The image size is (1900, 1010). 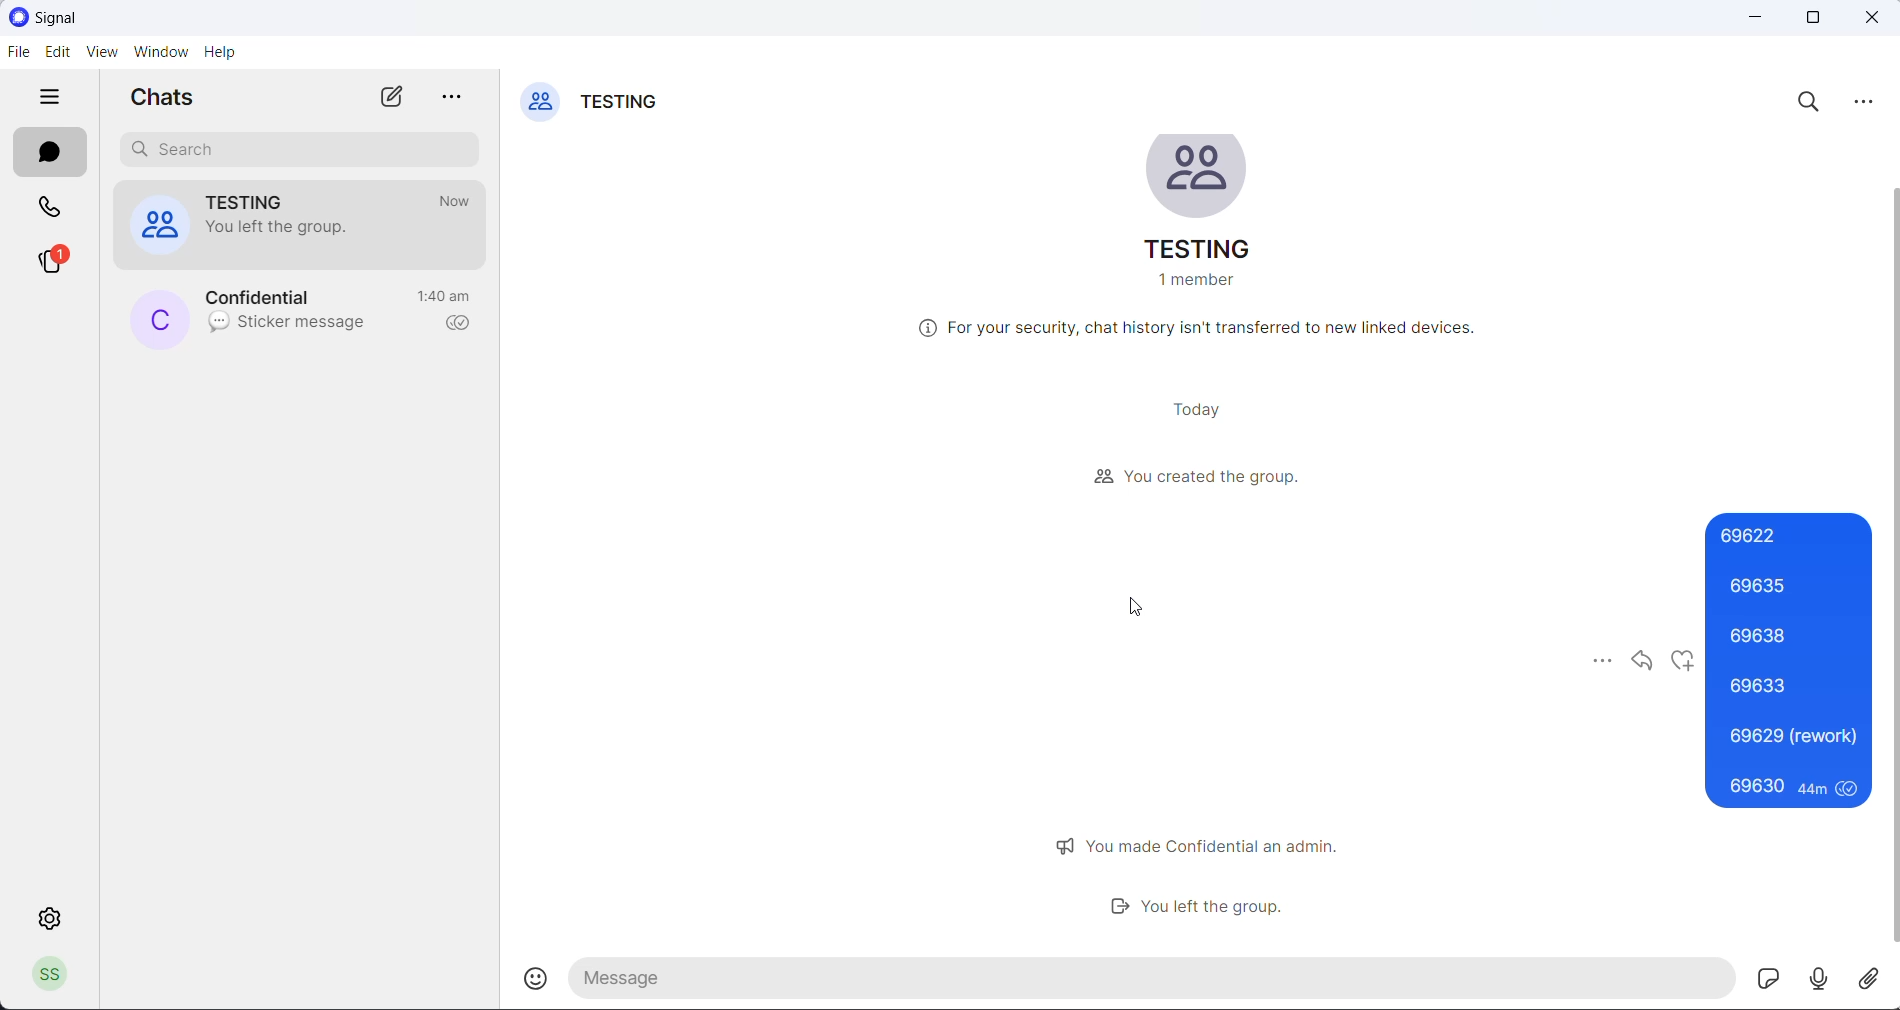 What do you see at coordinates (224, 53) in the screenshot?
I see `help` at bounding box center [224, 53].